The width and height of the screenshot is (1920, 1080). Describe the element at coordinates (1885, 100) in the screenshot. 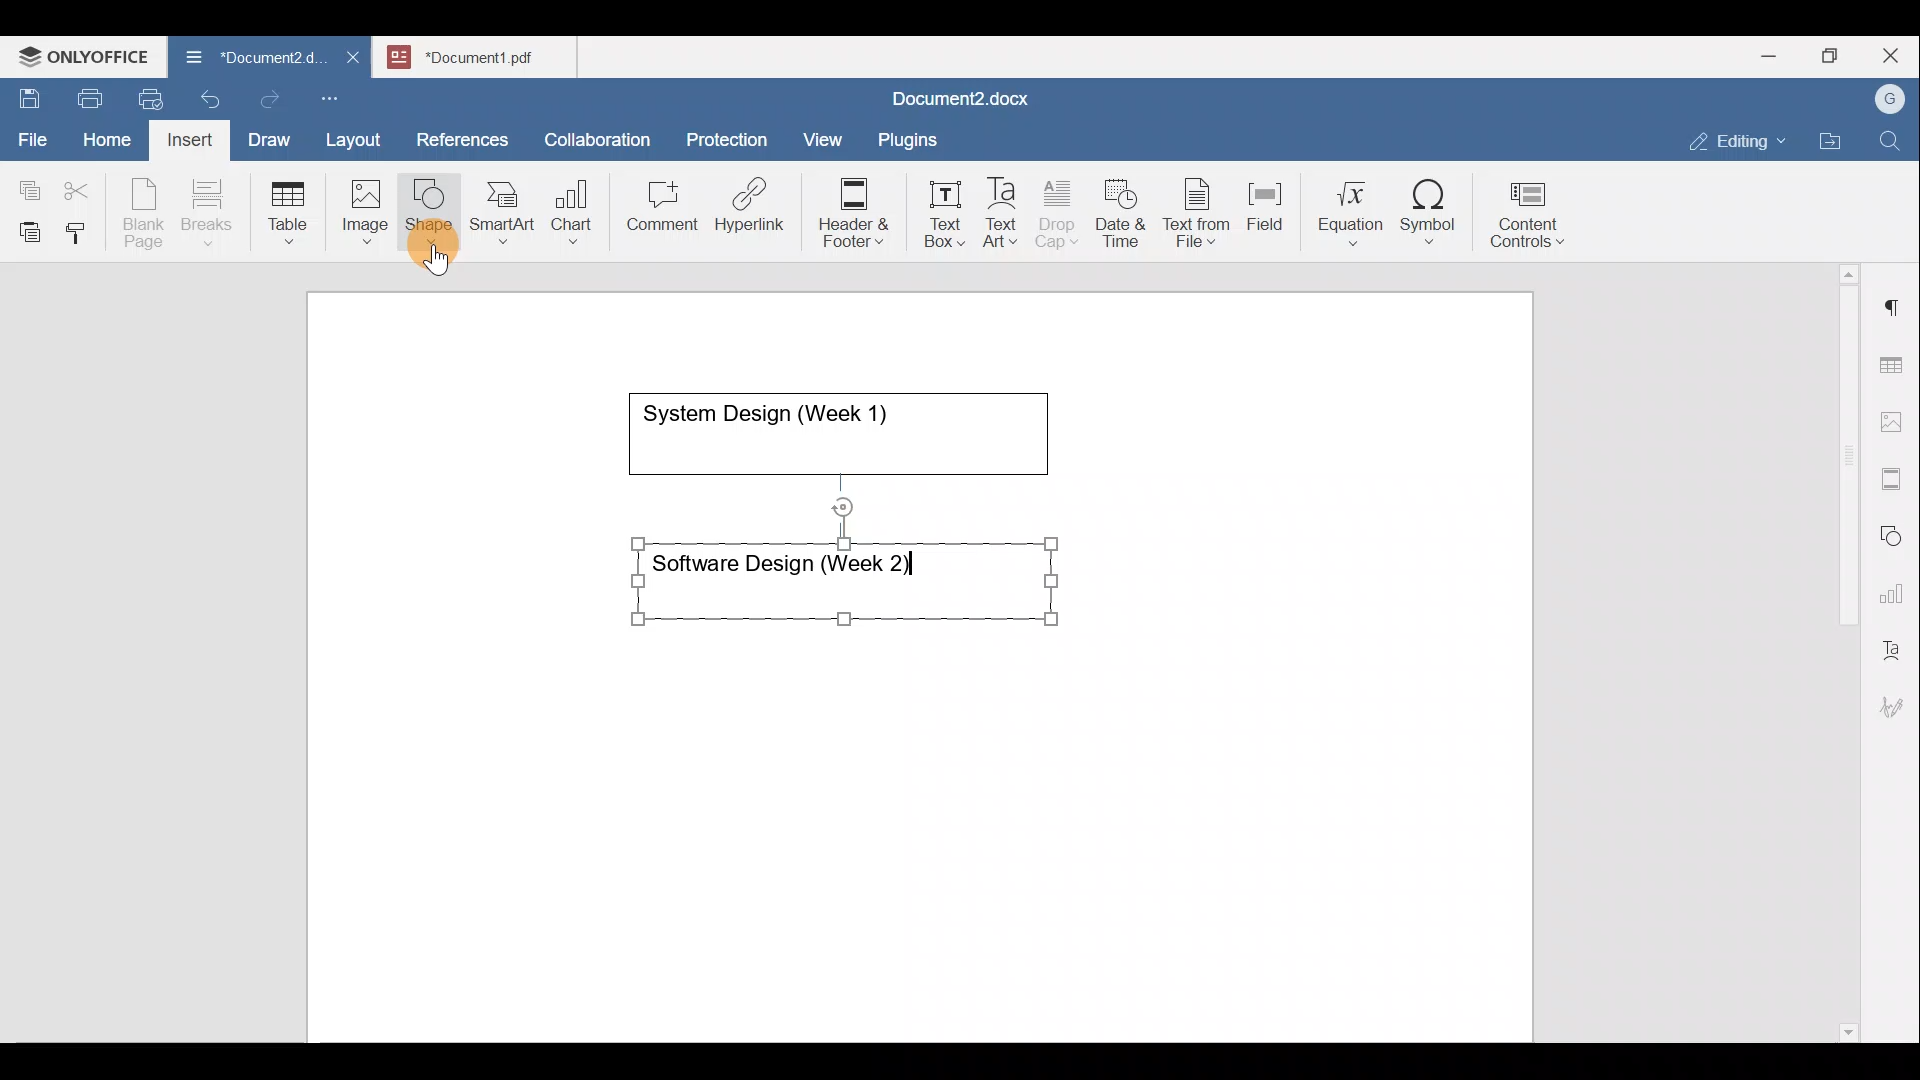

I see `Account name` at that location.